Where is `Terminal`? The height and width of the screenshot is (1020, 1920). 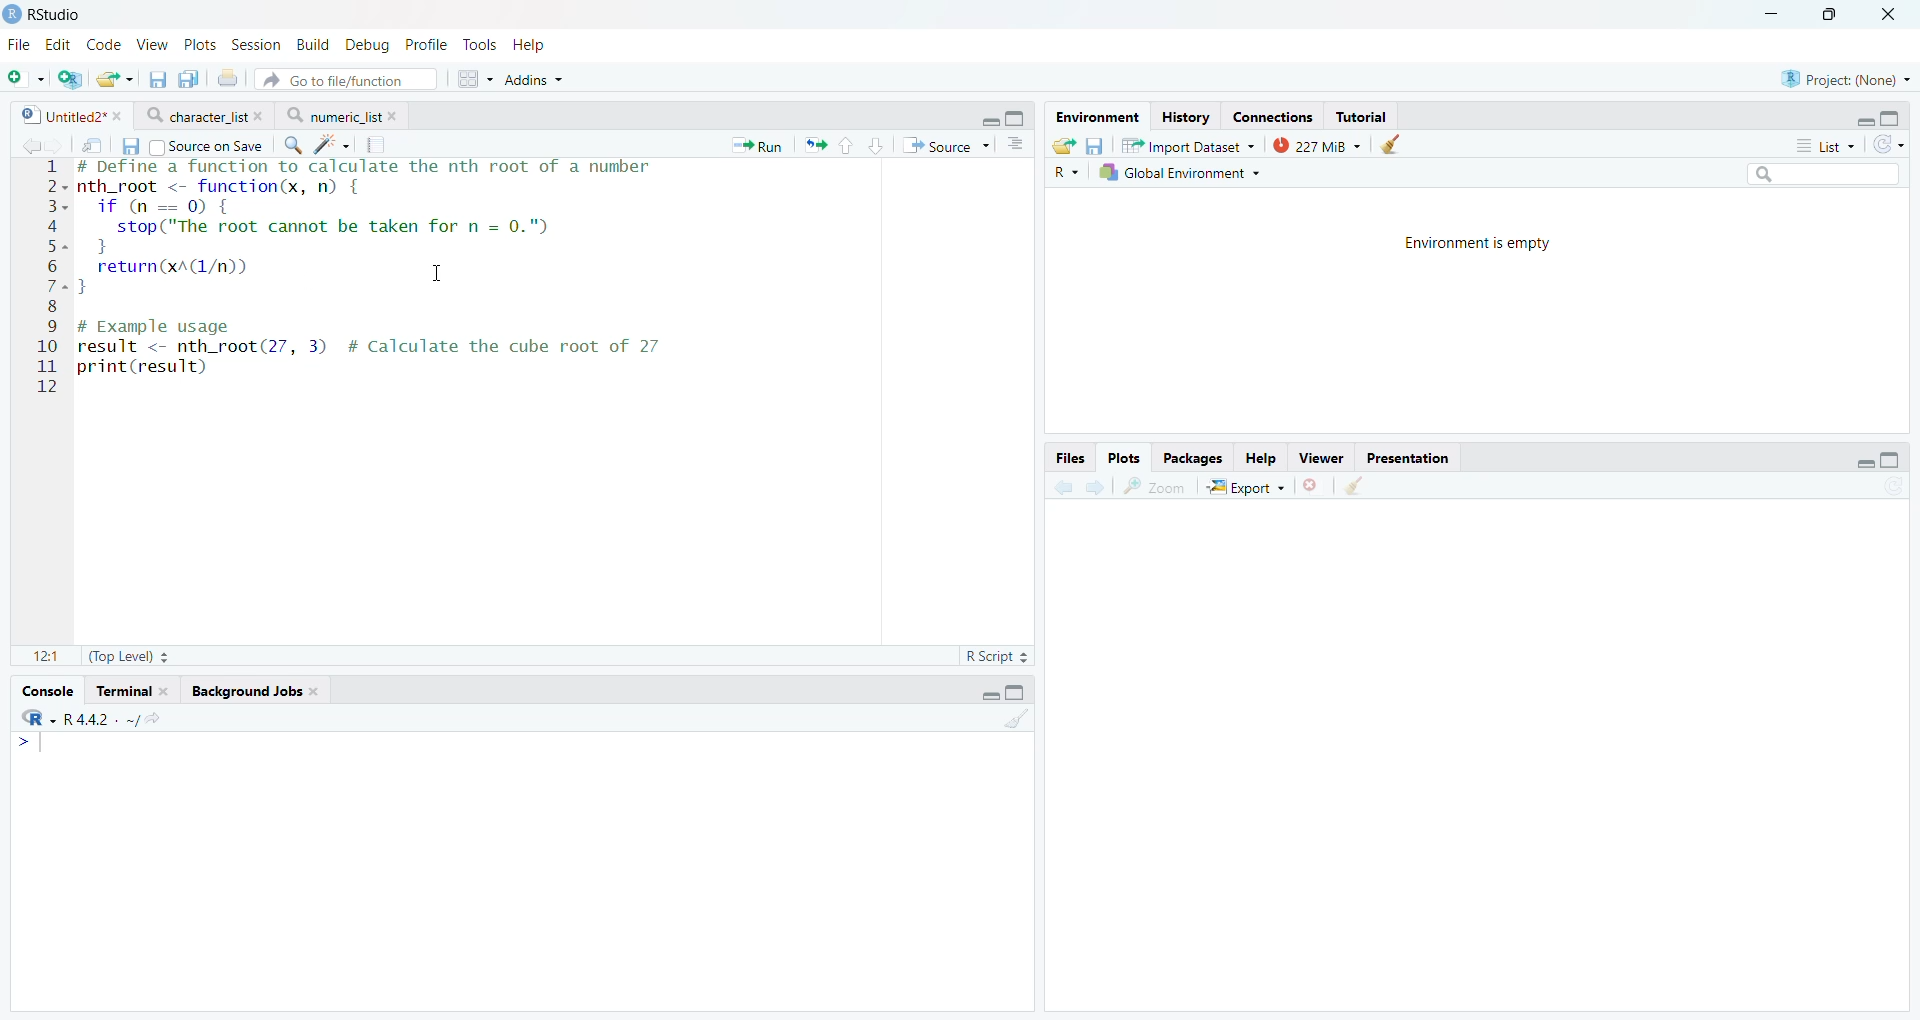 Terminal is located at coordinates (133, 689).